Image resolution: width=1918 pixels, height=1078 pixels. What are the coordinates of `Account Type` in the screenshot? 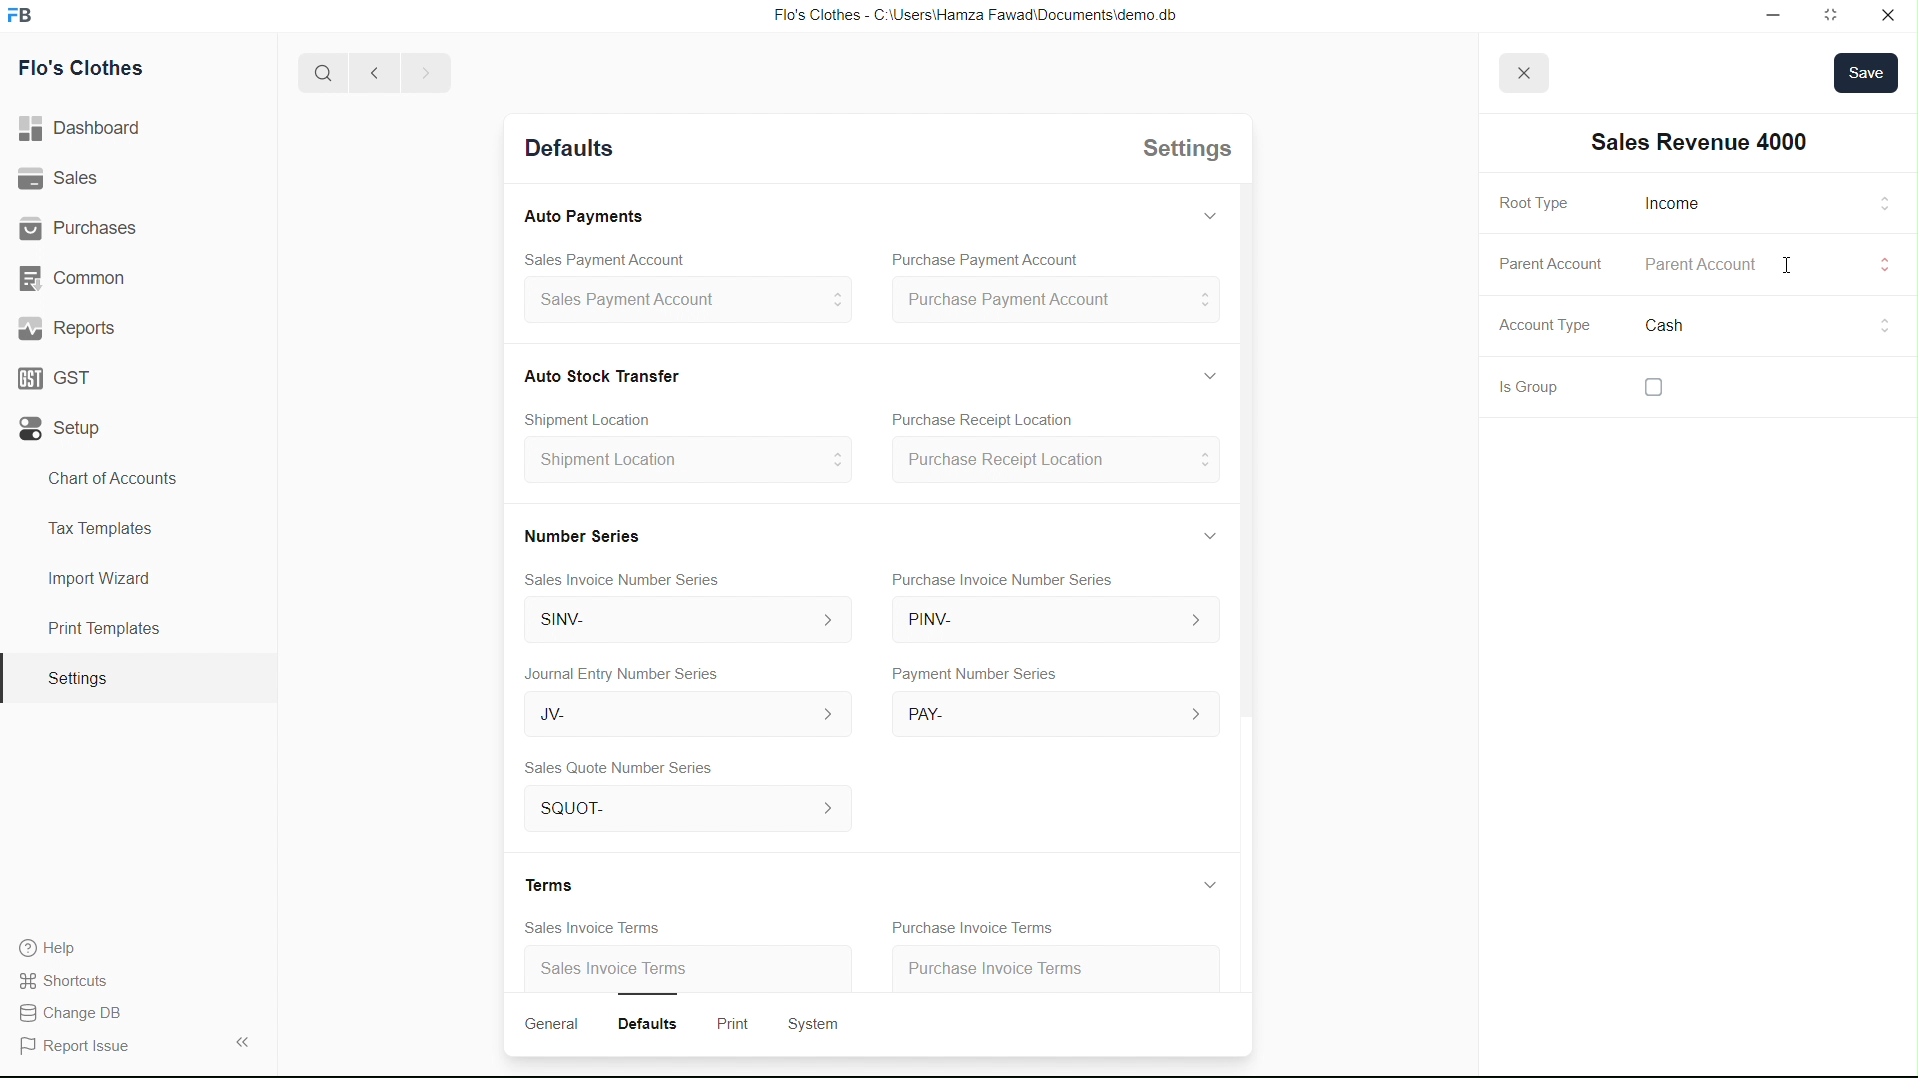 It's located at (1541, 330).